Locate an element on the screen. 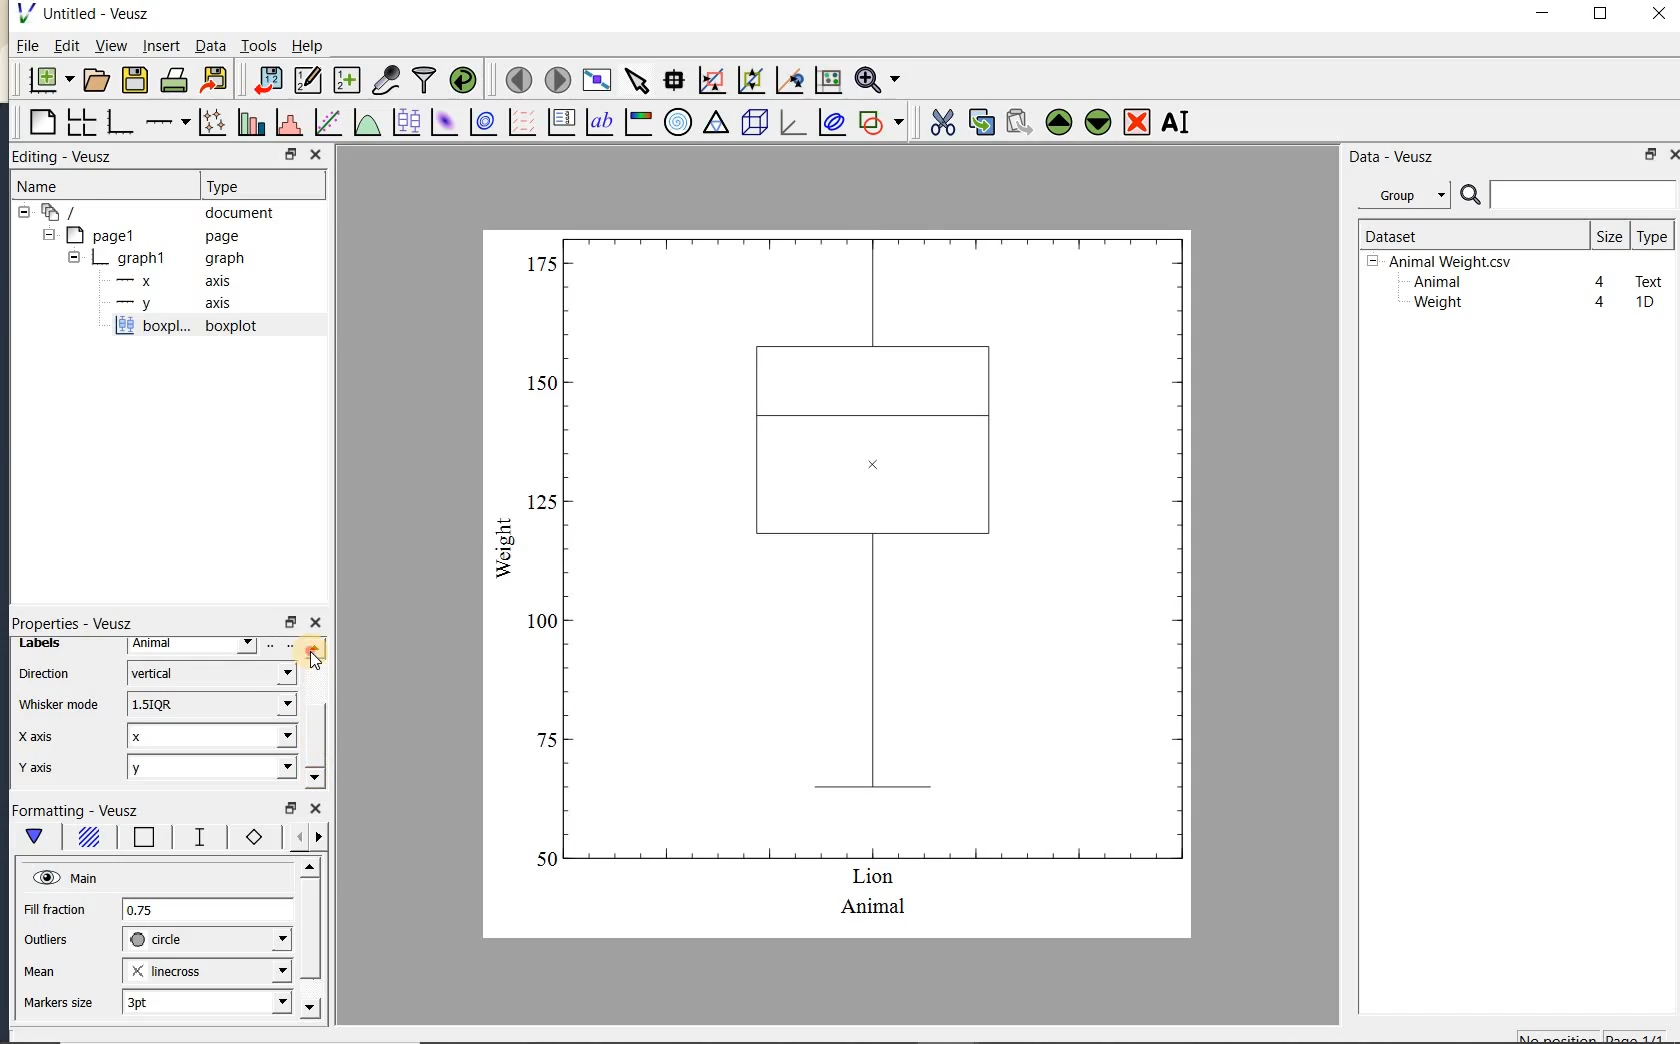  box plot is located at coordinates (840, 582).